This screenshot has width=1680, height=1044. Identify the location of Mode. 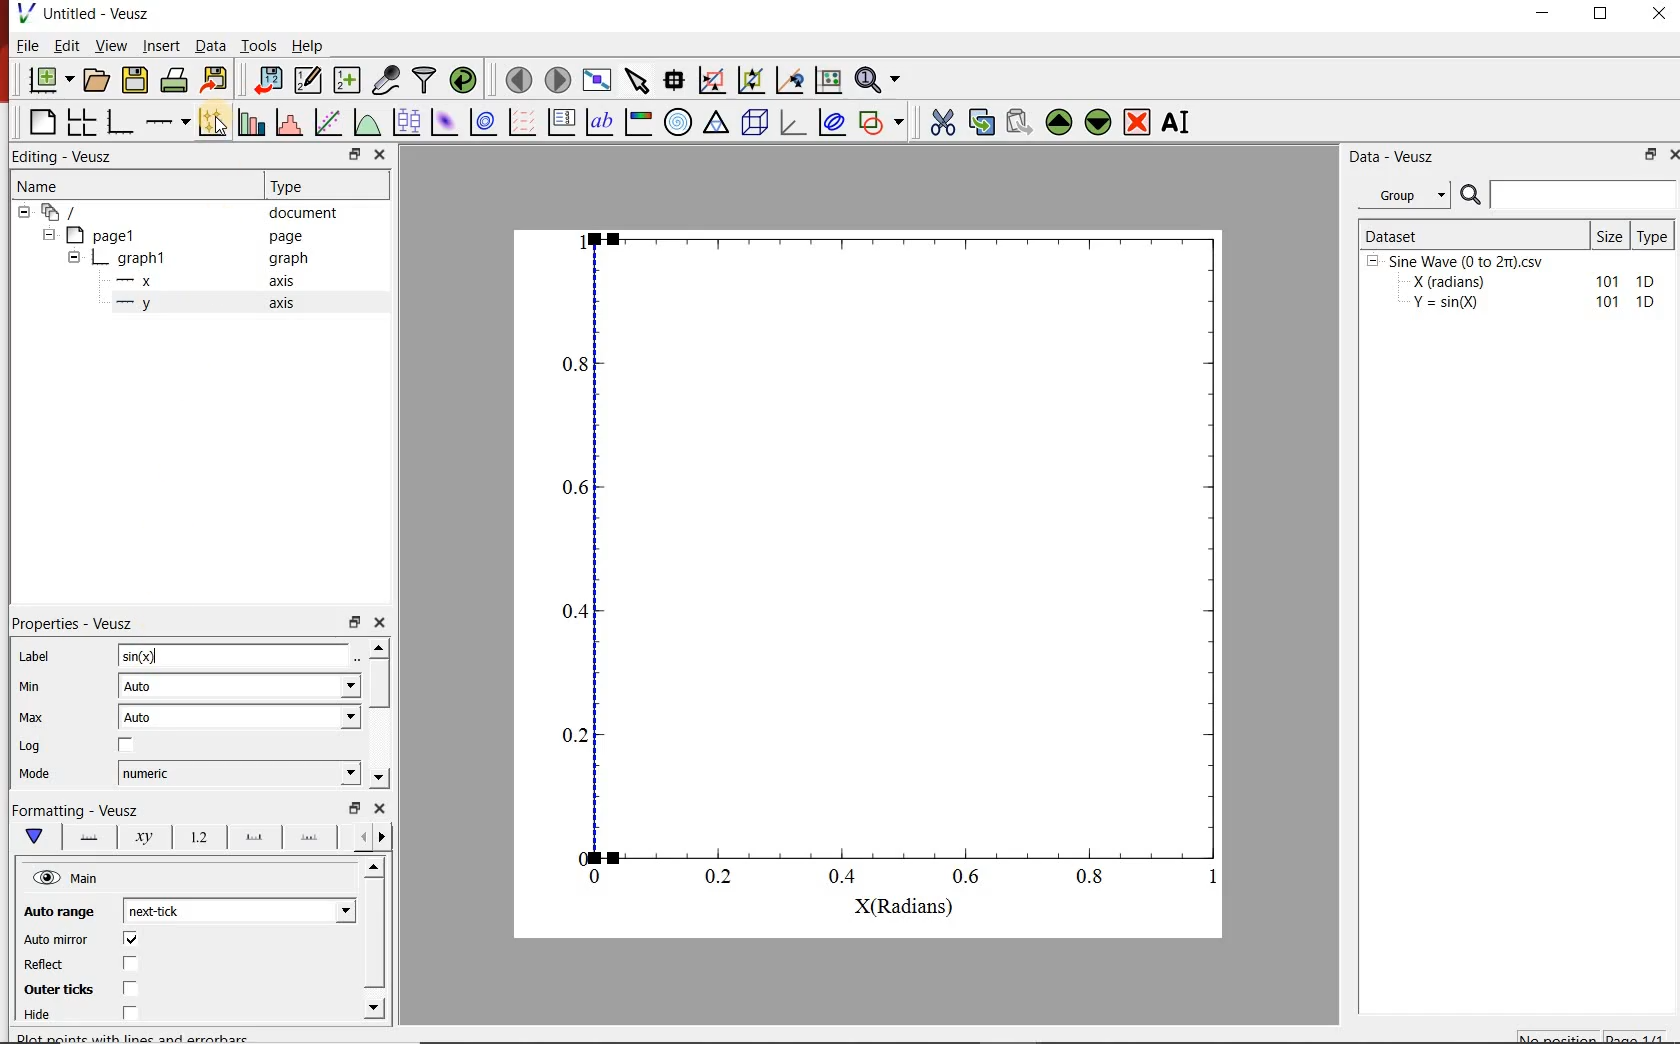
(35, 775).